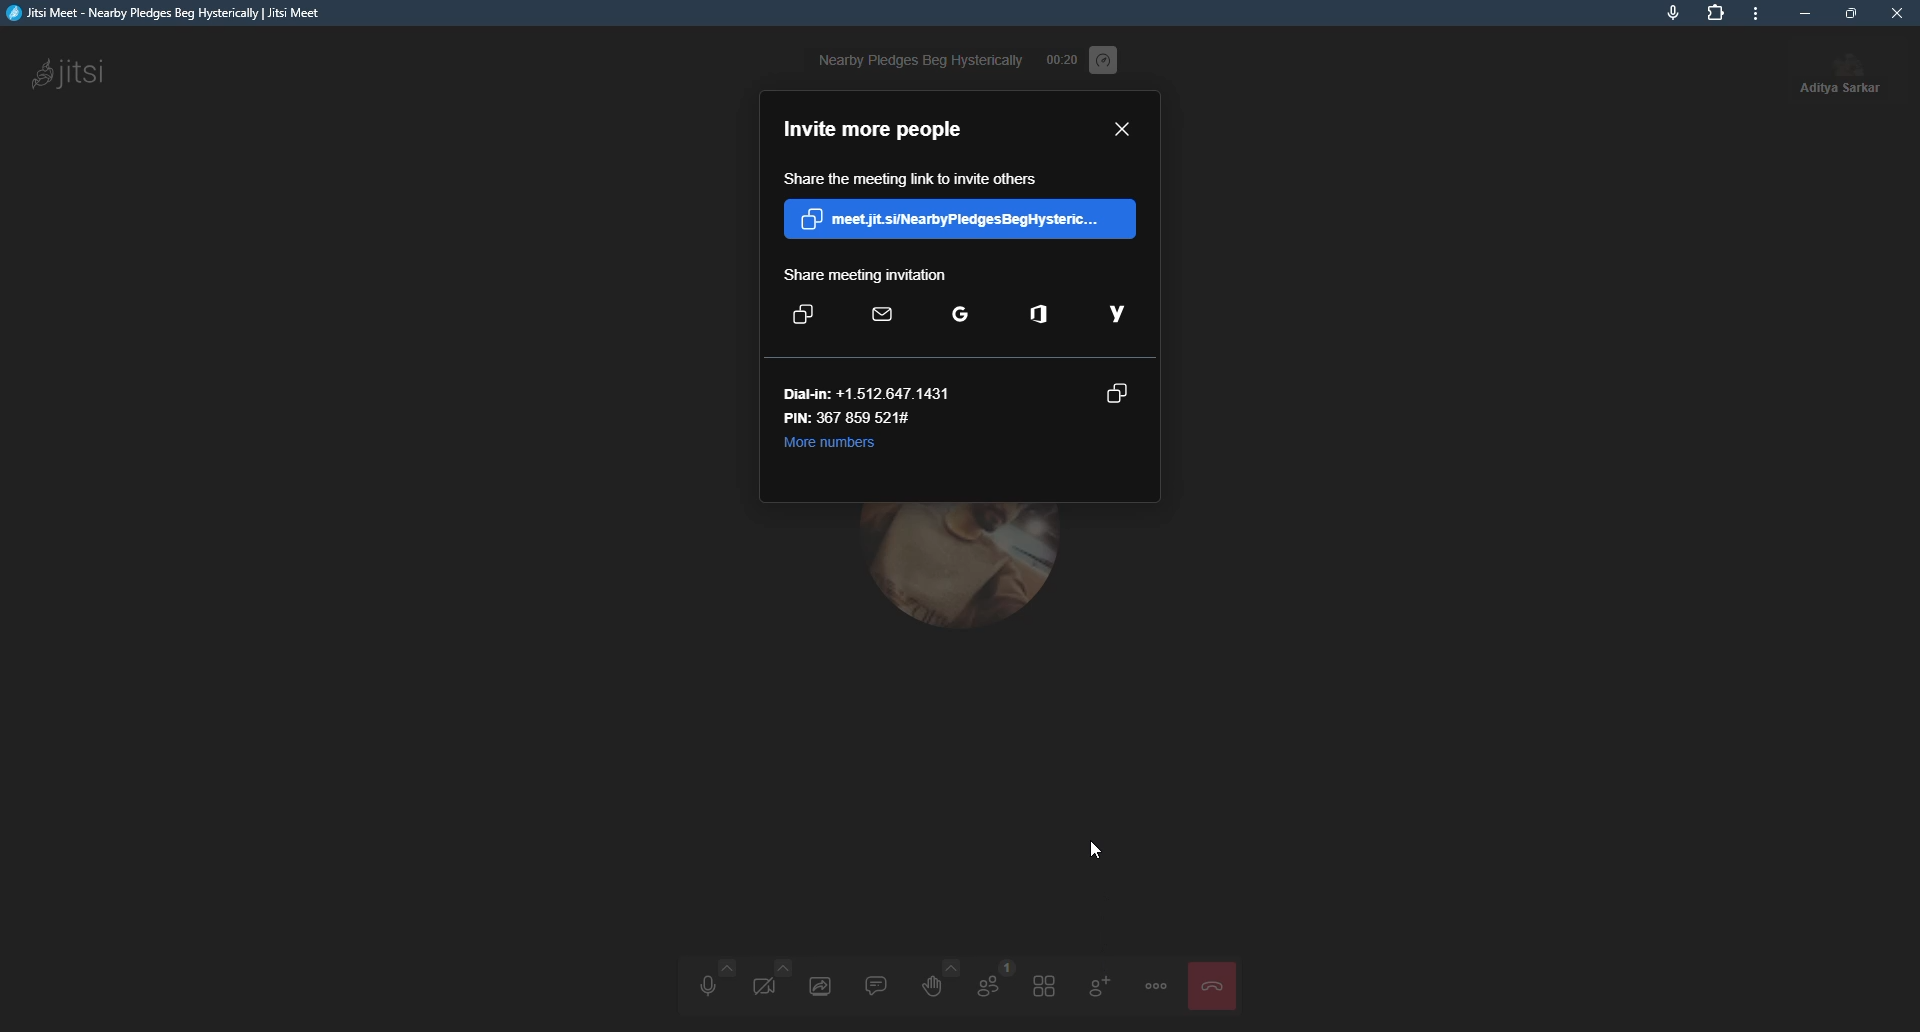 The height and width of the screenshot is (1032, 1920). Describe the element at coordinates (988, 577) in the screenshot. I see `profile` at that location.